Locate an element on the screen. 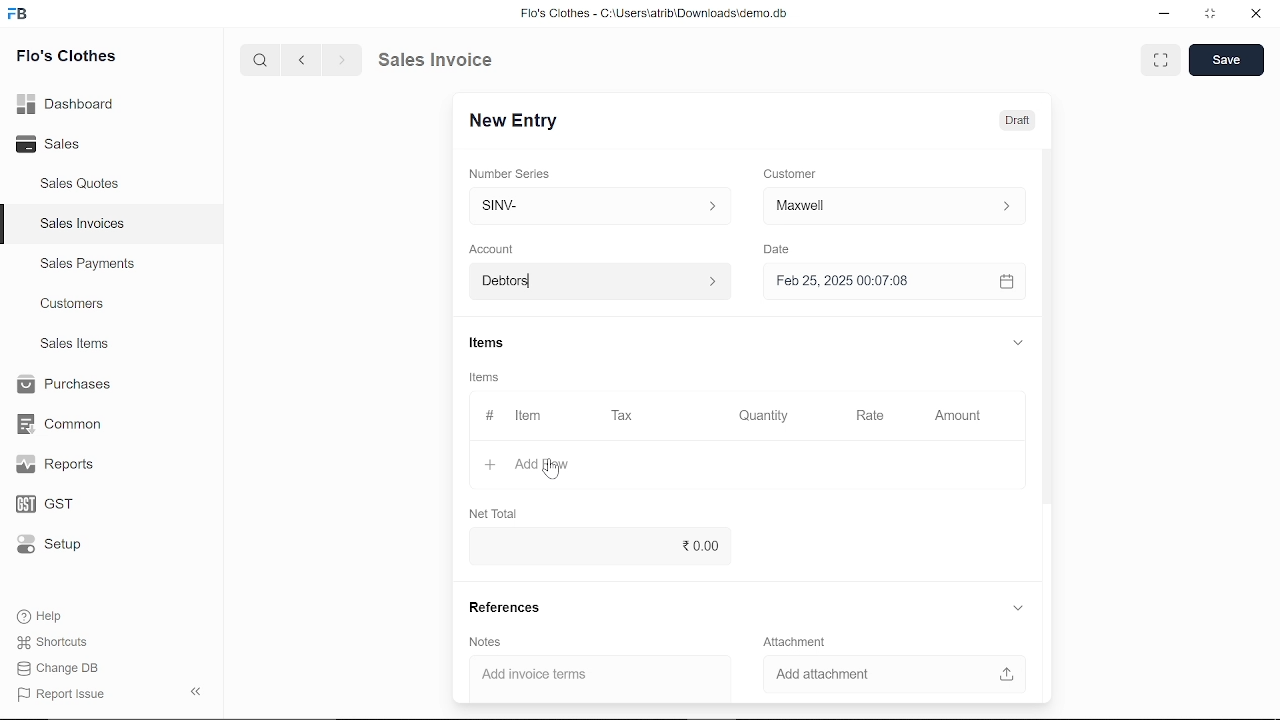 Image resolution: width=1280 pixels, height=720 pixels. H Feb 25, 2025 00:07:08  is located at coordinates (876, 282).